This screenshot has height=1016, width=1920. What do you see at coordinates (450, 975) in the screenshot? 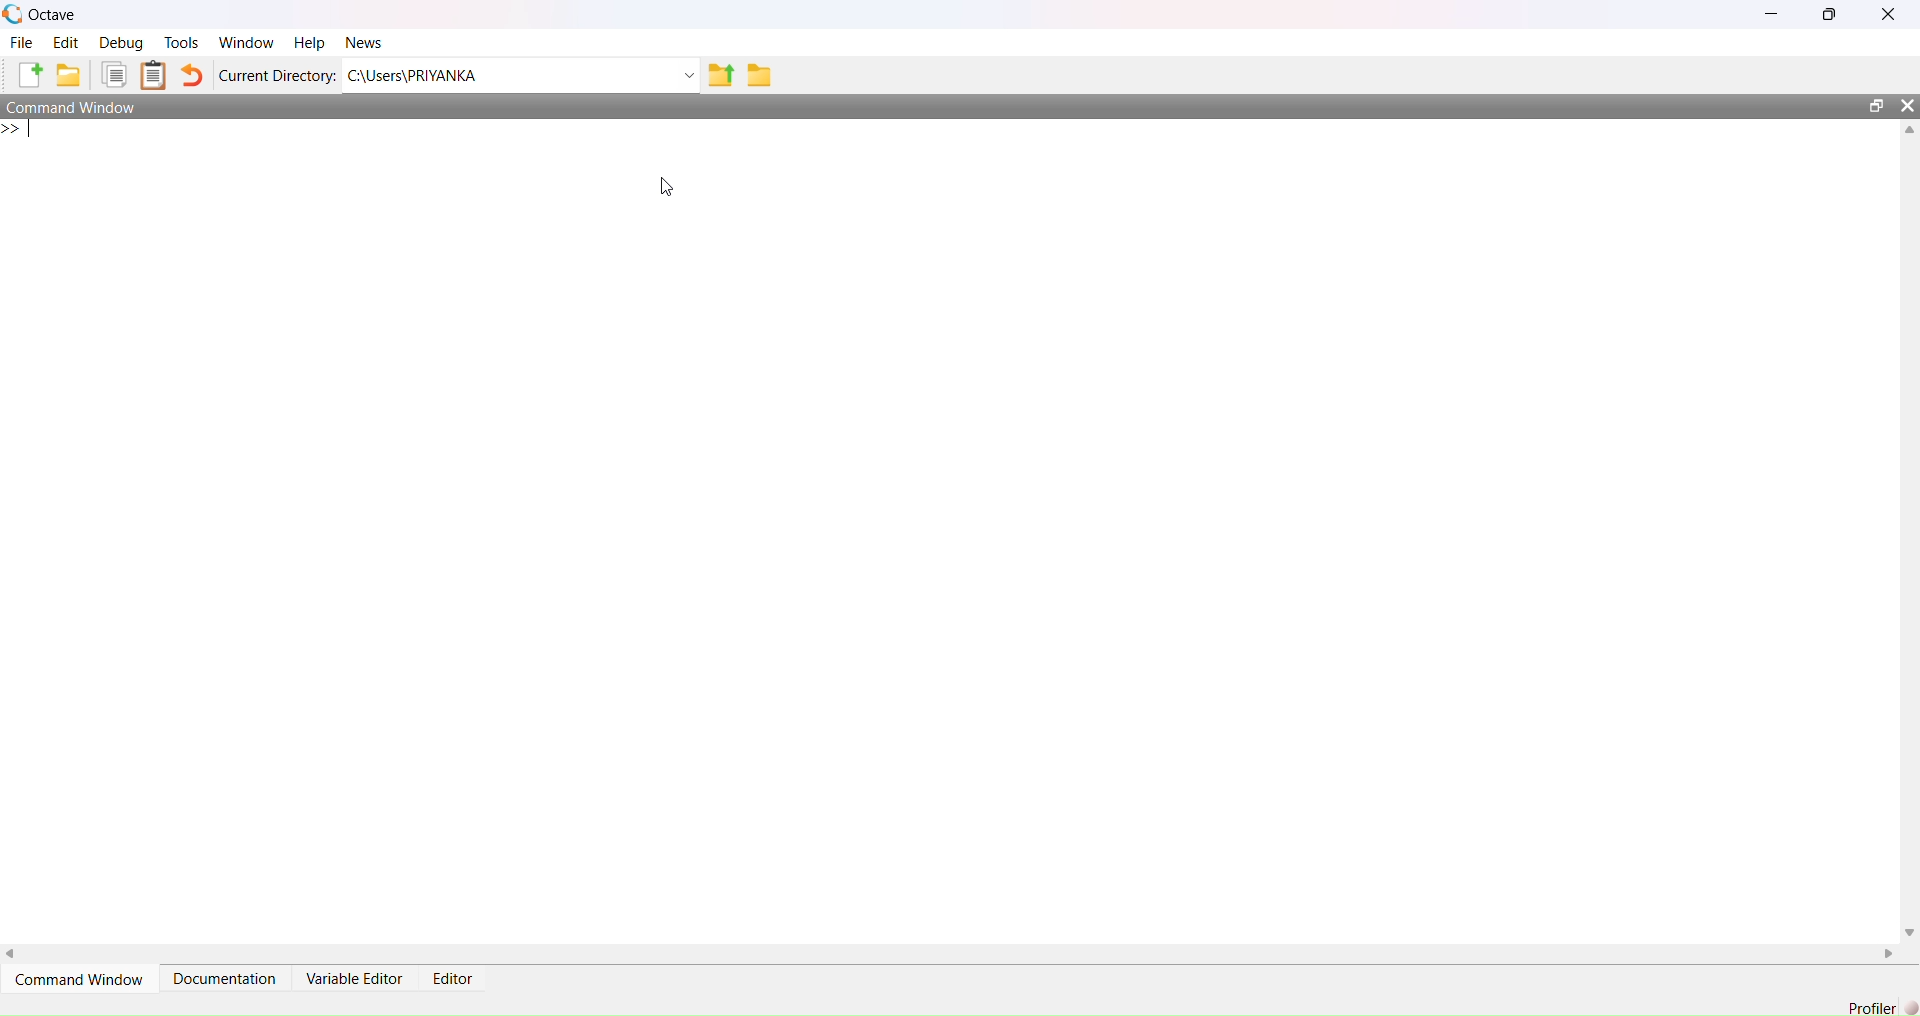
I see `Editor` at bounding box center [450, 975].